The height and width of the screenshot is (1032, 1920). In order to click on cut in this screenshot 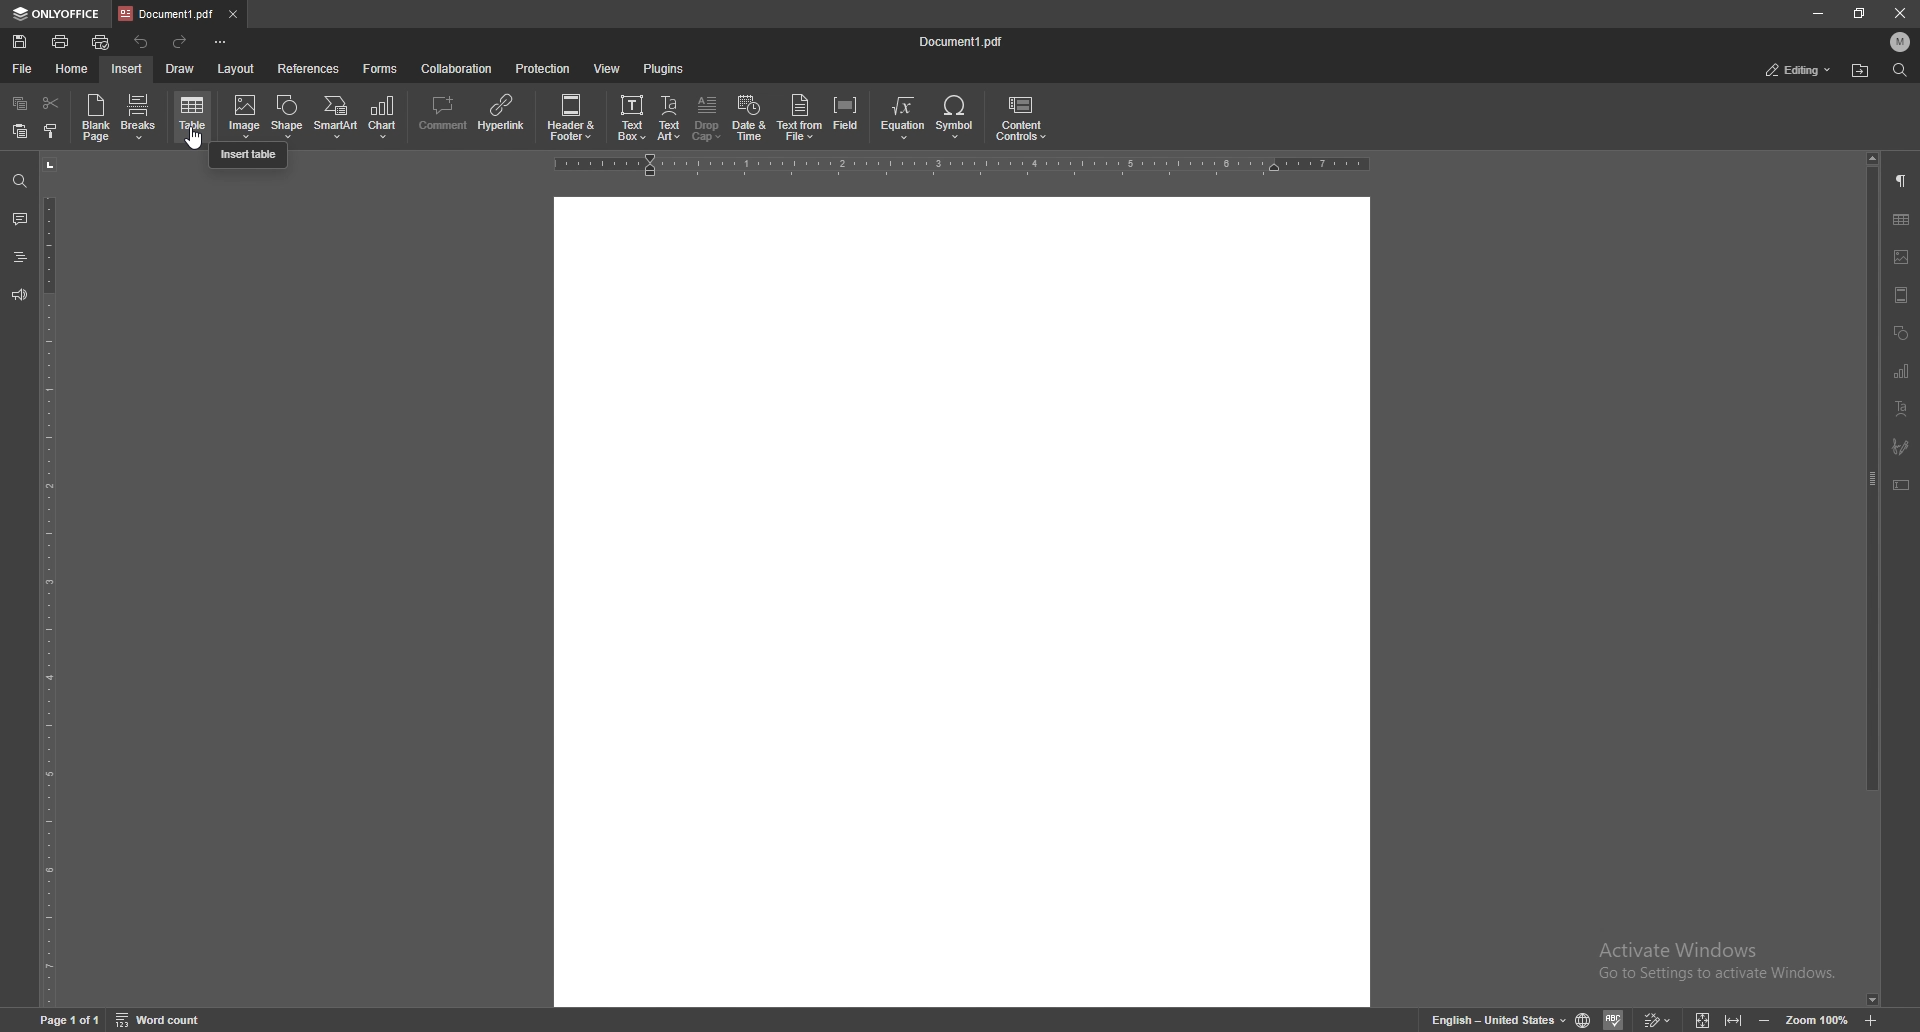, I will do `click(50, 102)`.